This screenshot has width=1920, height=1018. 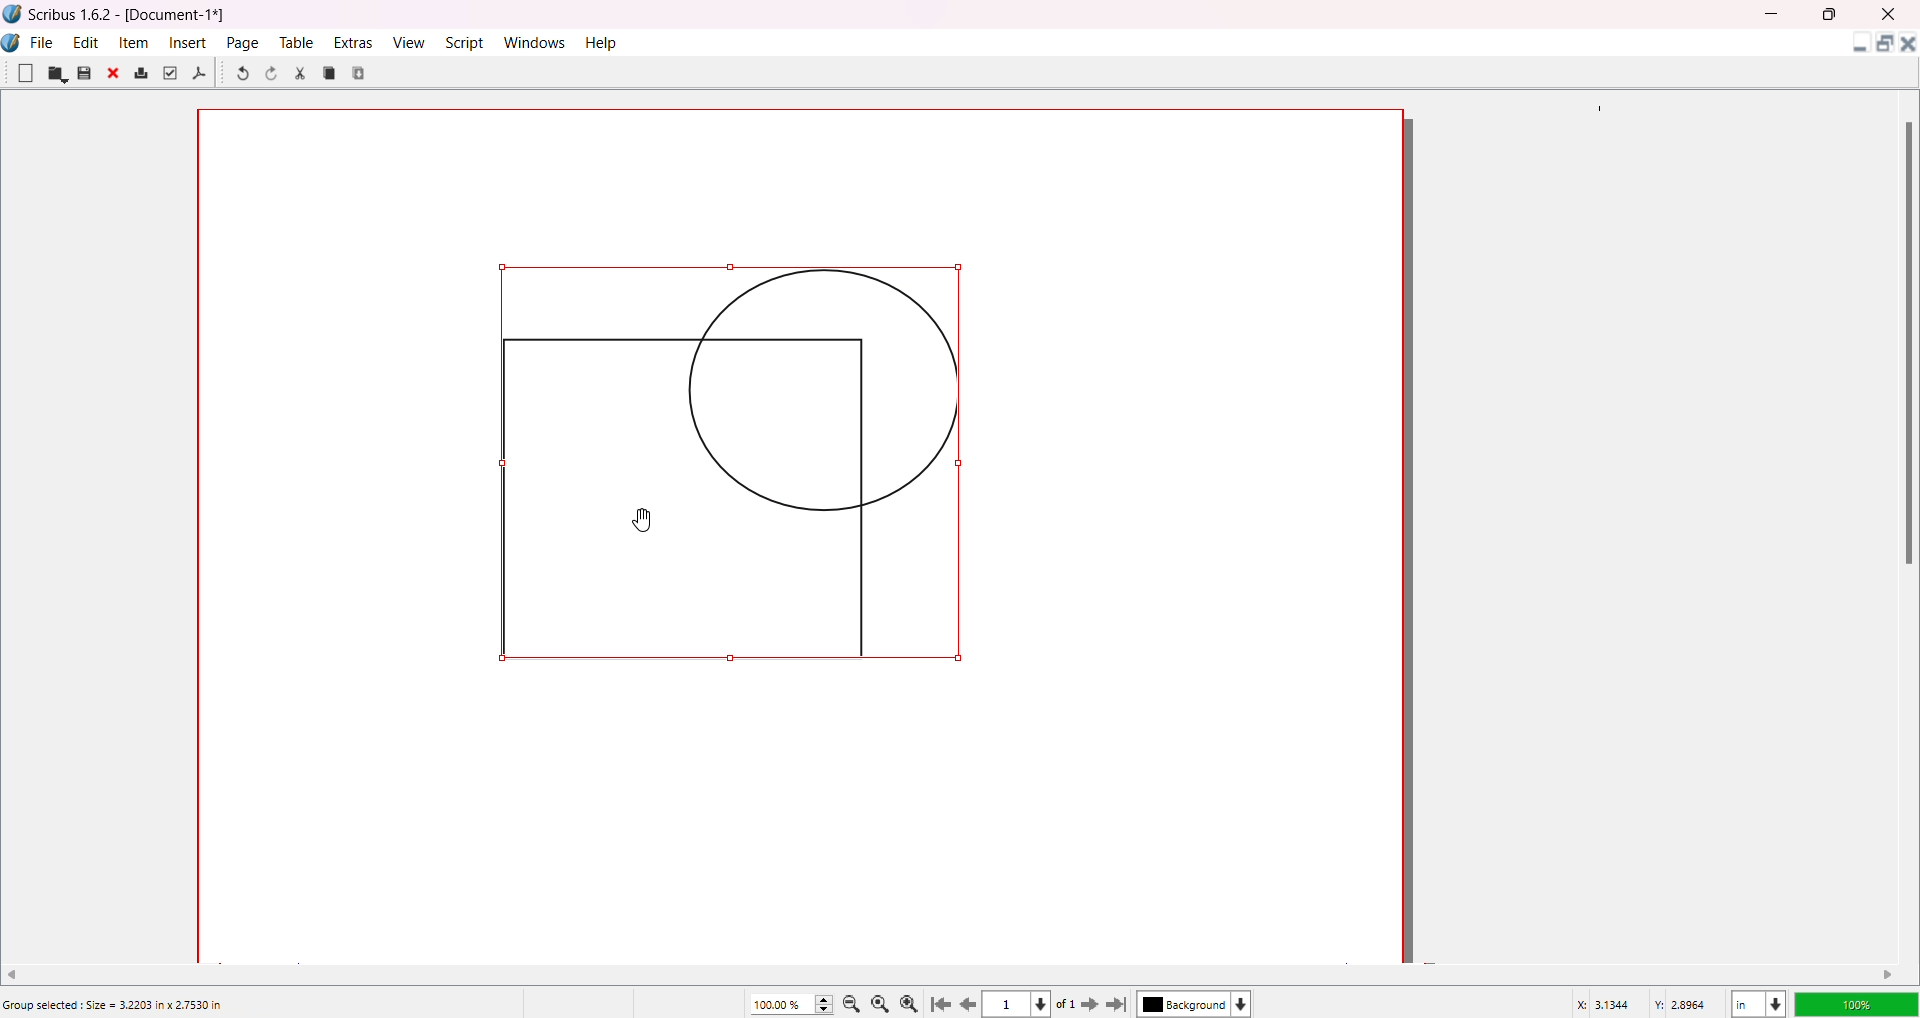 I want to click on Extras, so click(x=354, y=42).